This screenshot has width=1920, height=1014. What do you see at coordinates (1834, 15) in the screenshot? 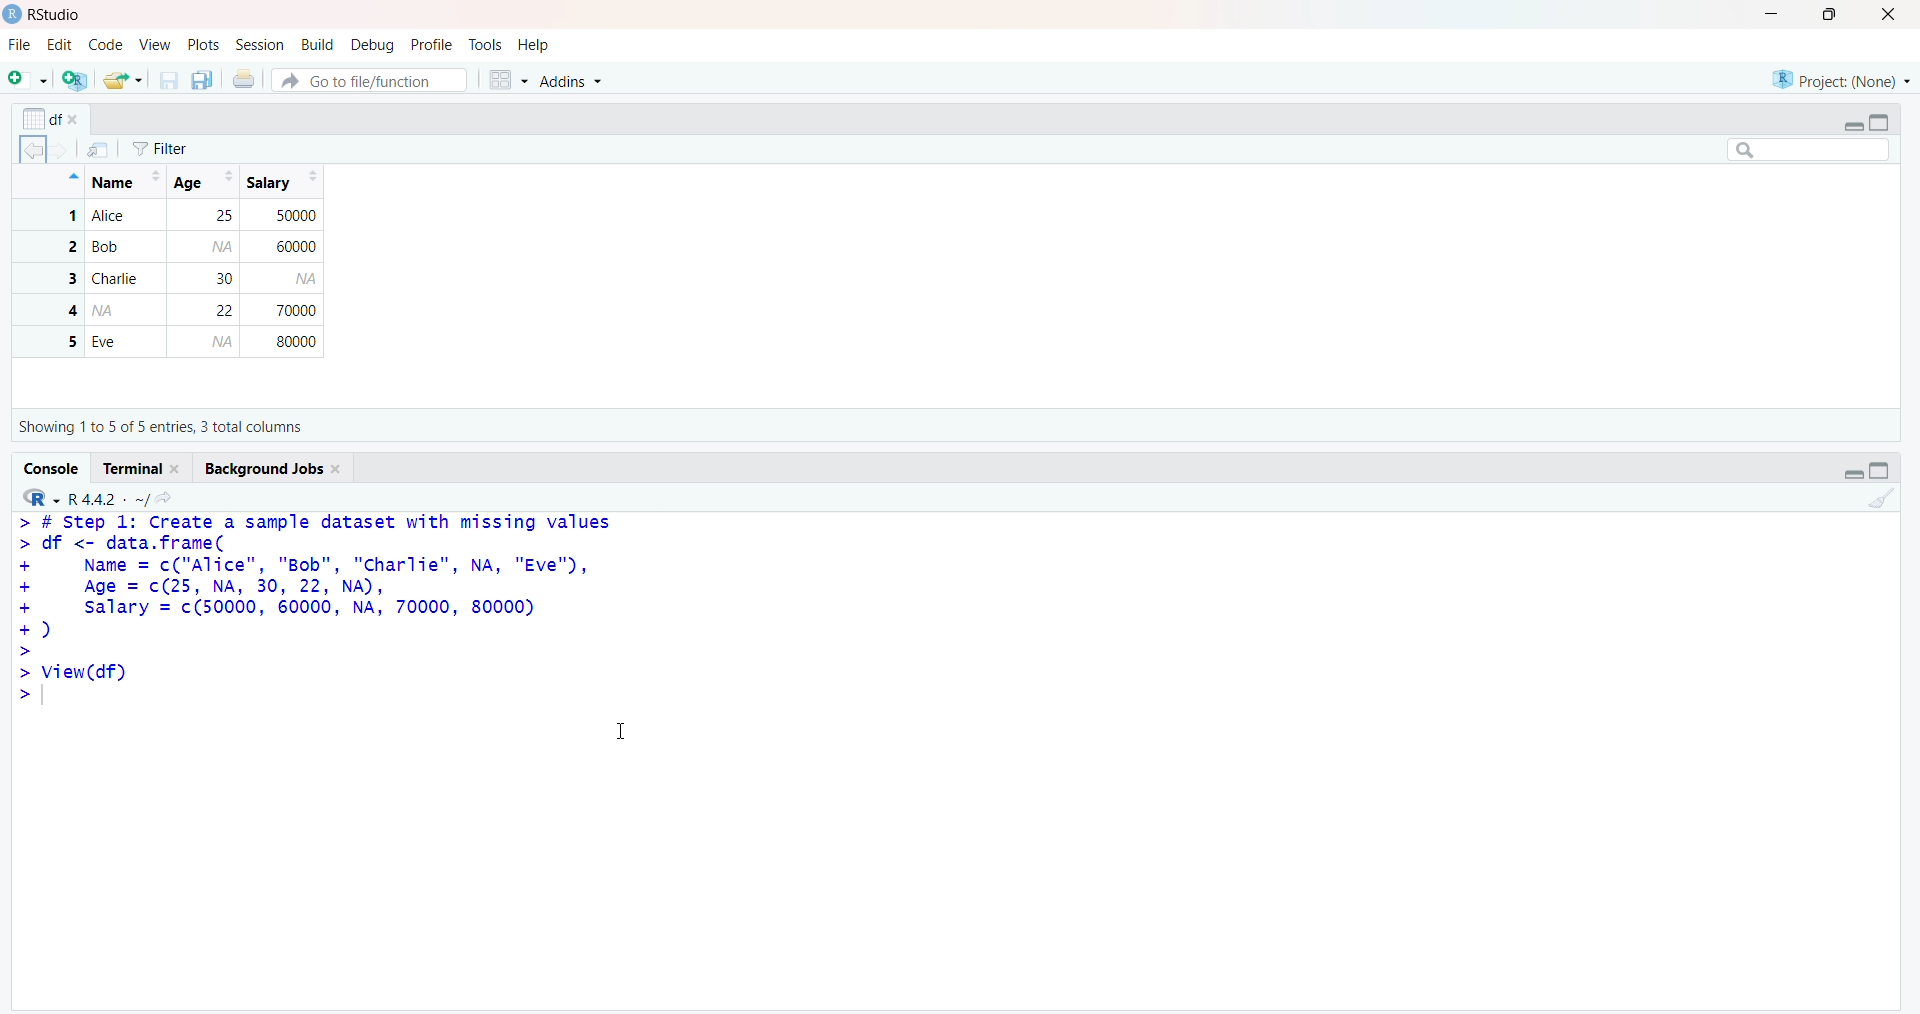
I see `Maximize` at bounding box center [1834, 15].